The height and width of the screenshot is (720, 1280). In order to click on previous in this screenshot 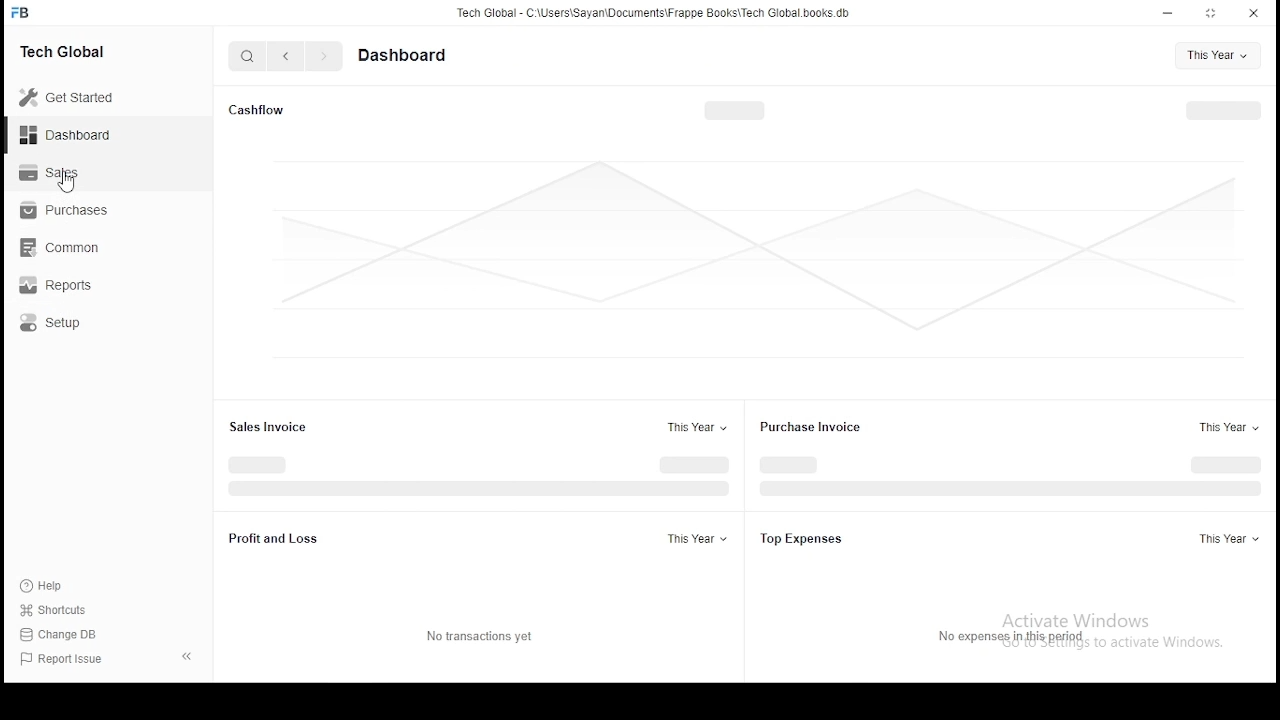, I will do `click(286, 56)`.